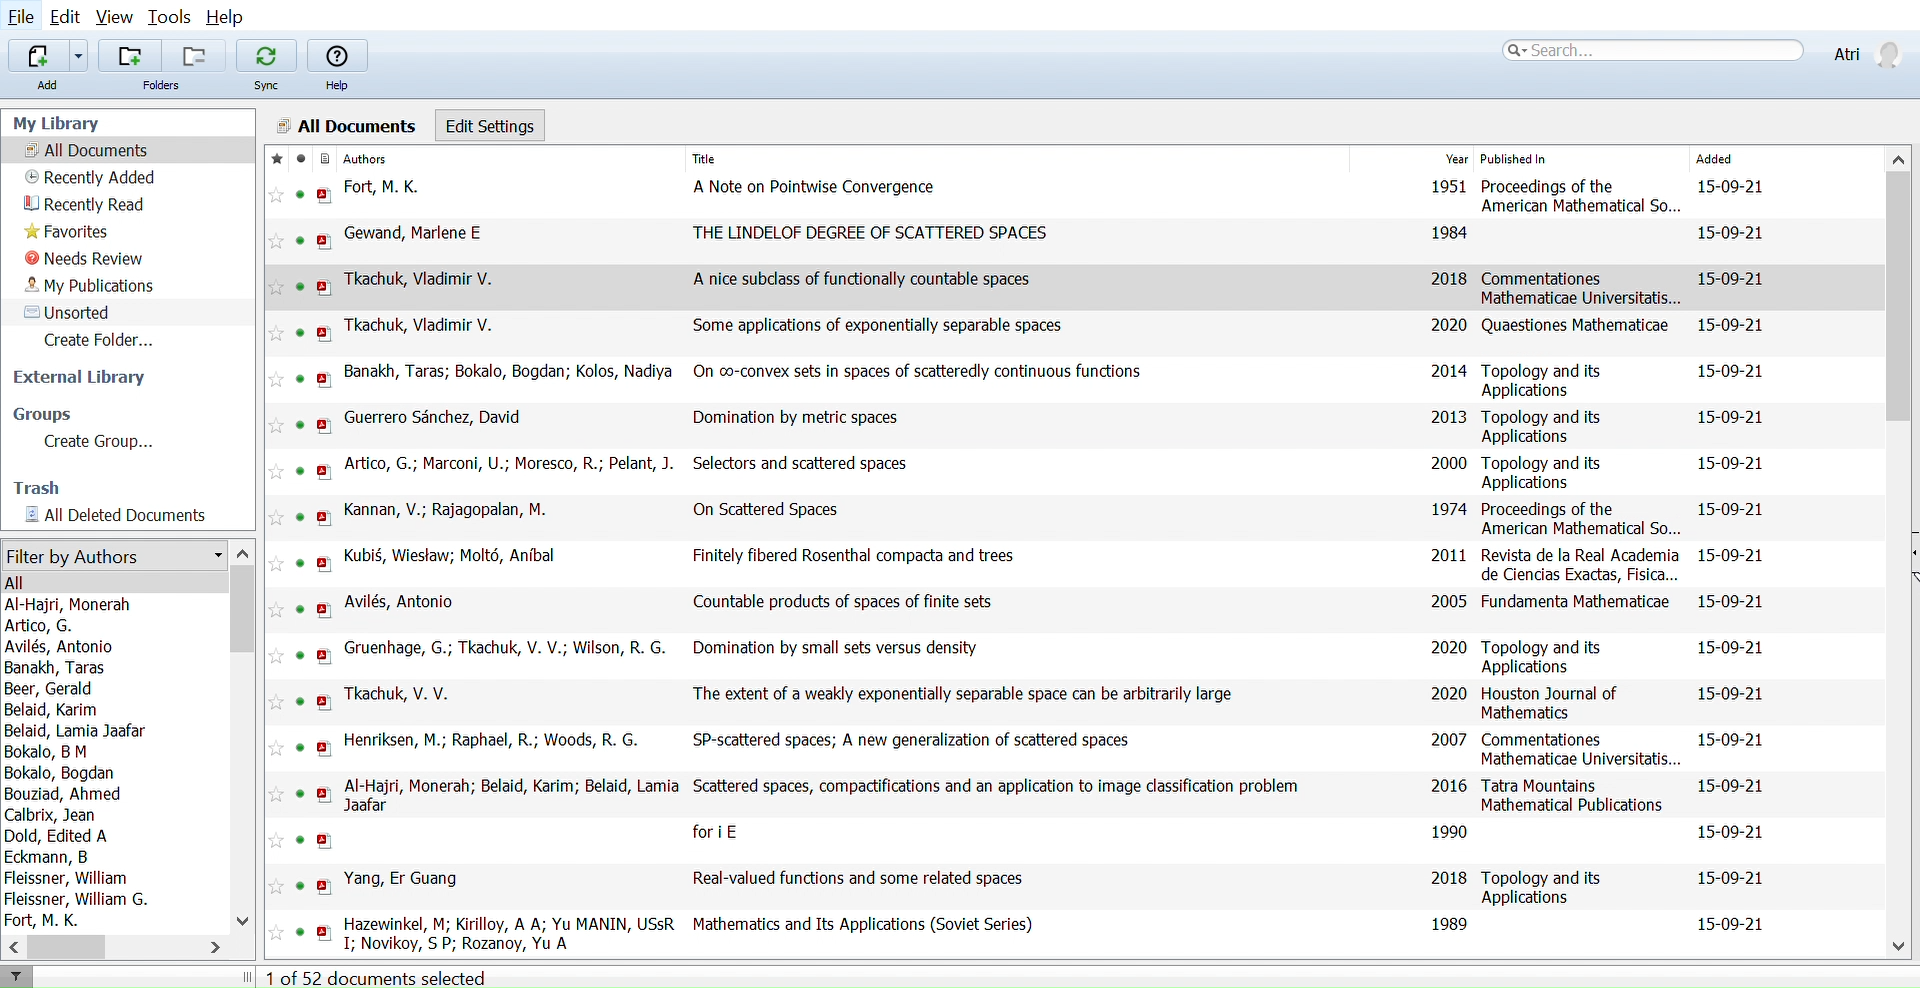  Describe the element at coordinates (278, 196) in the screenshot. I see `Add this reference to favorites` at that location.